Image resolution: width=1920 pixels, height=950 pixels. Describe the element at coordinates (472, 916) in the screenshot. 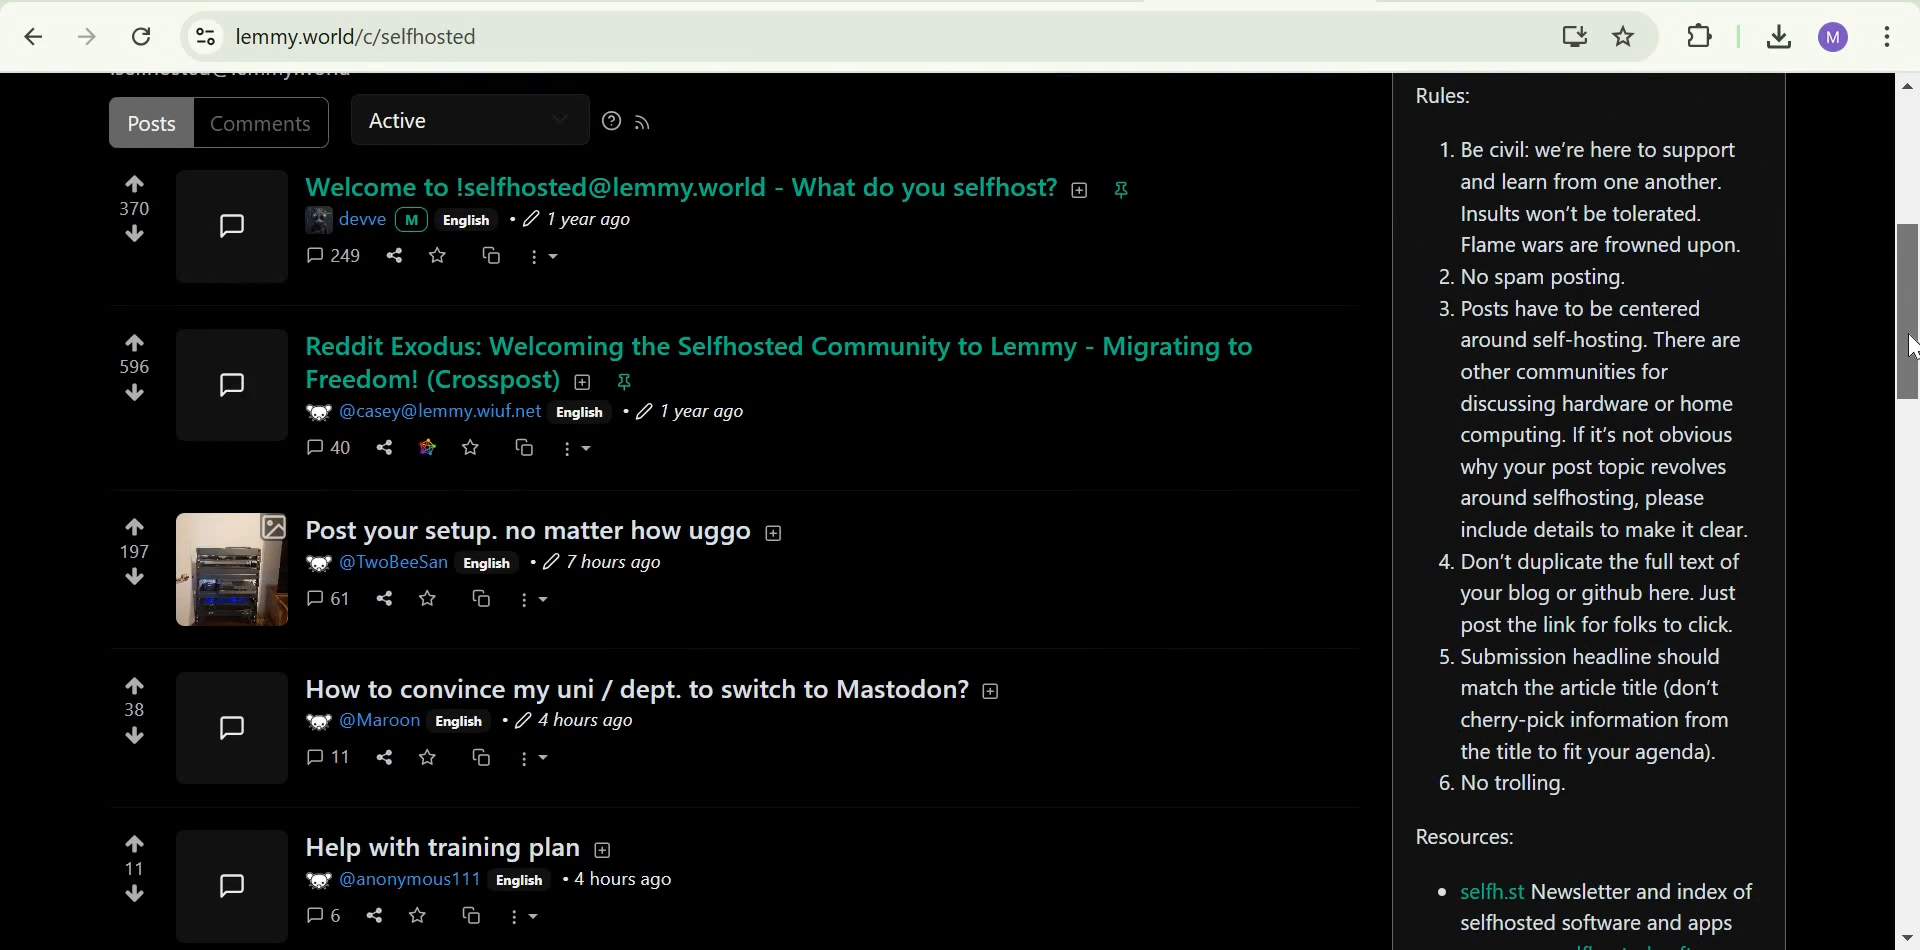

I see `cross-post` at that location.